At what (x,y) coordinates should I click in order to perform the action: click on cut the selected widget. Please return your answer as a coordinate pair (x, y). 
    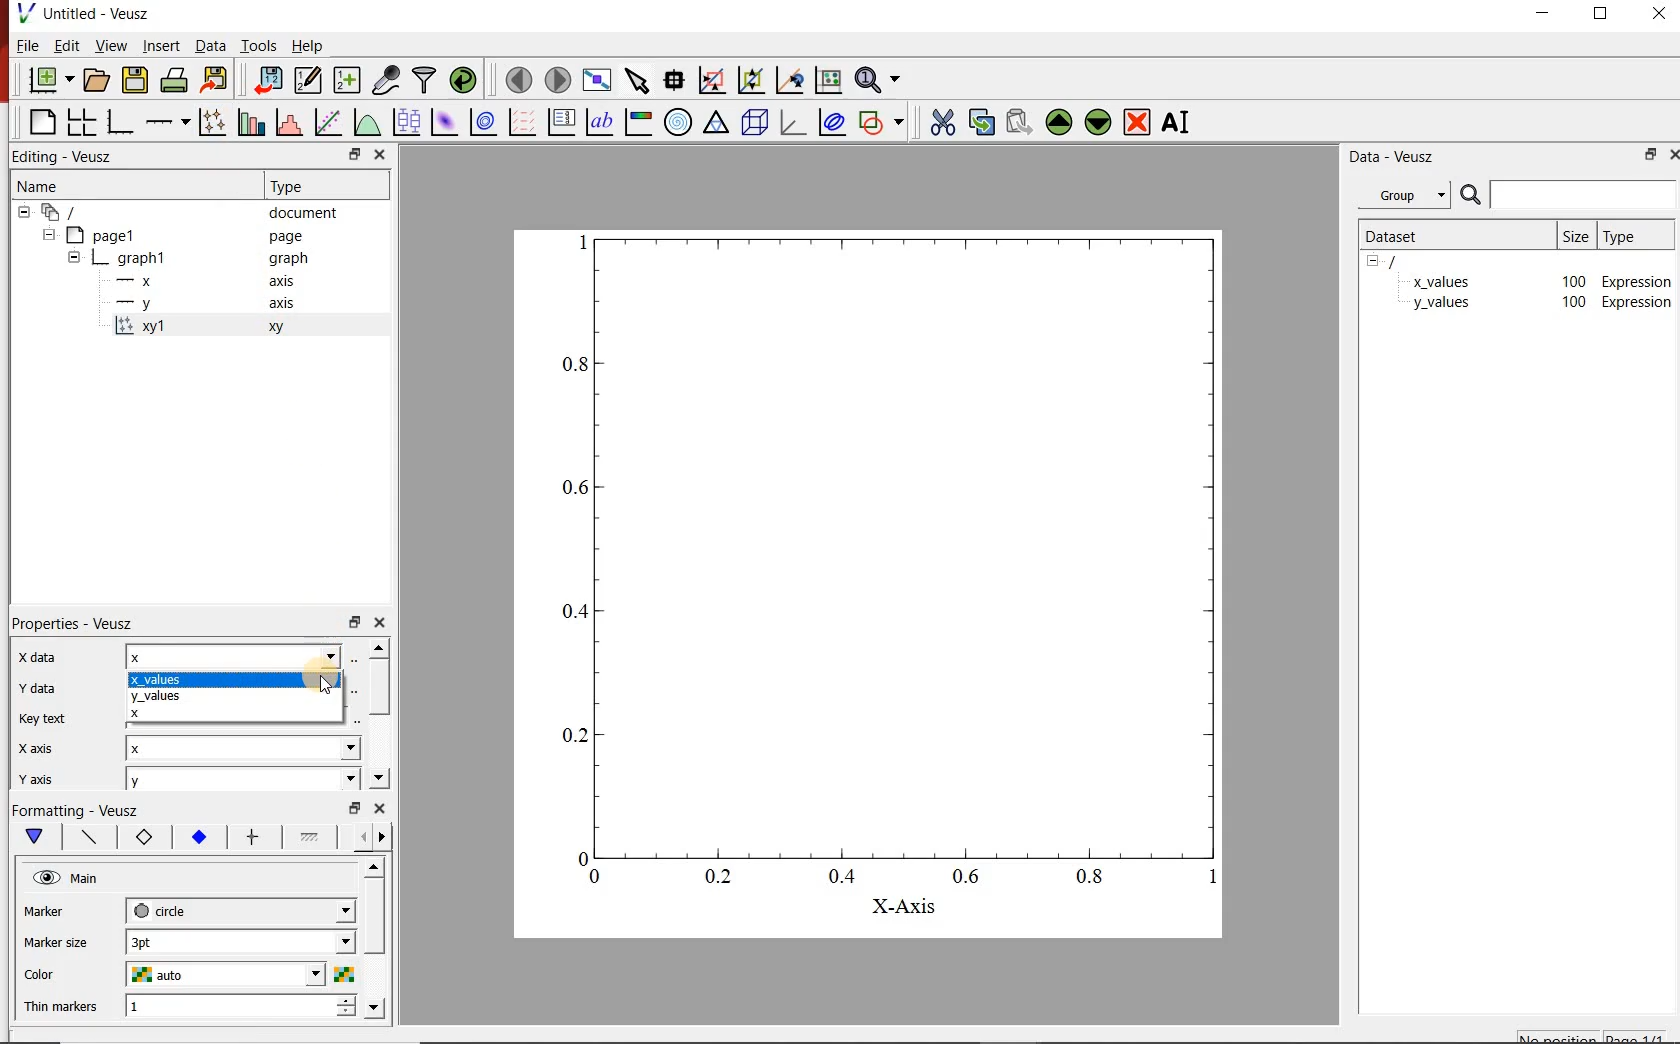
    Looking at the image, I should click on (944, 124).